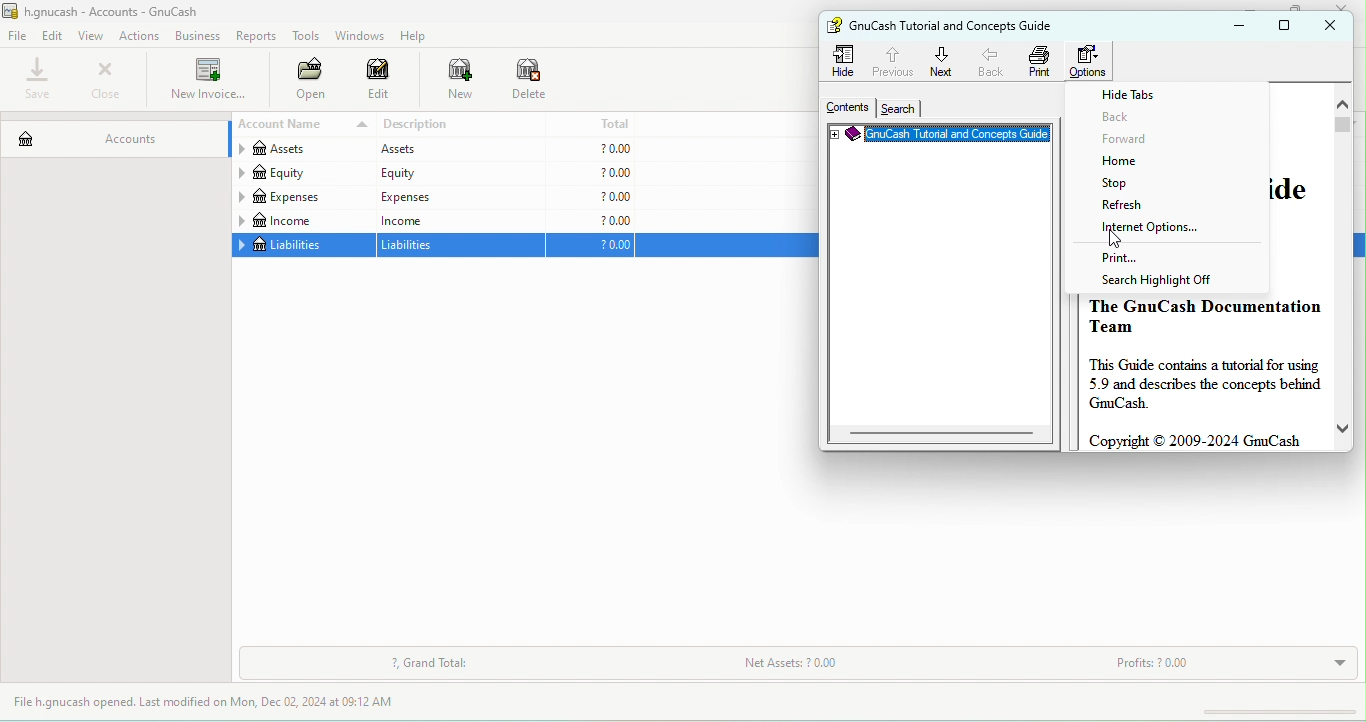  What do you see at coordinates (941, 432) in the screenshot?
I see `horizontal scroll bar` at bounding box center [941, 432].